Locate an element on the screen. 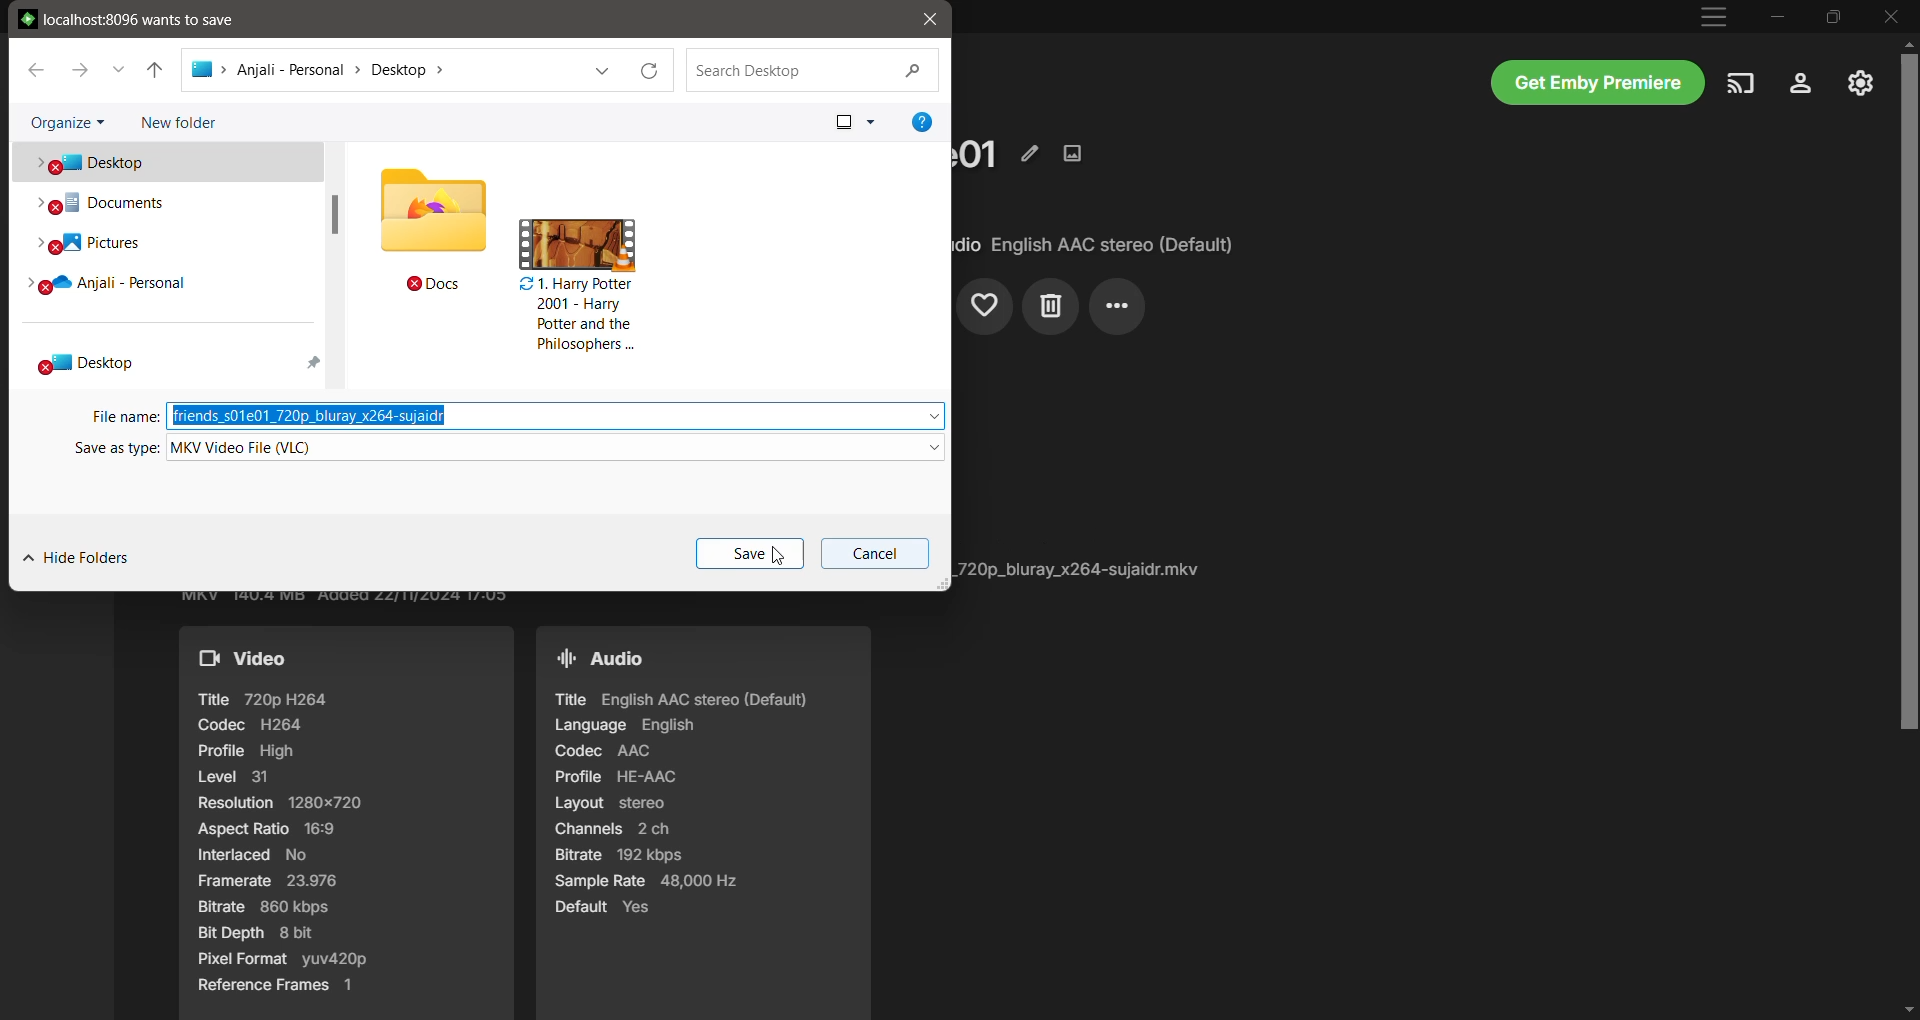 Image resolution: width=1920 pixels, height=1020 pixels. Desktop is located at coordinates (165, 162).